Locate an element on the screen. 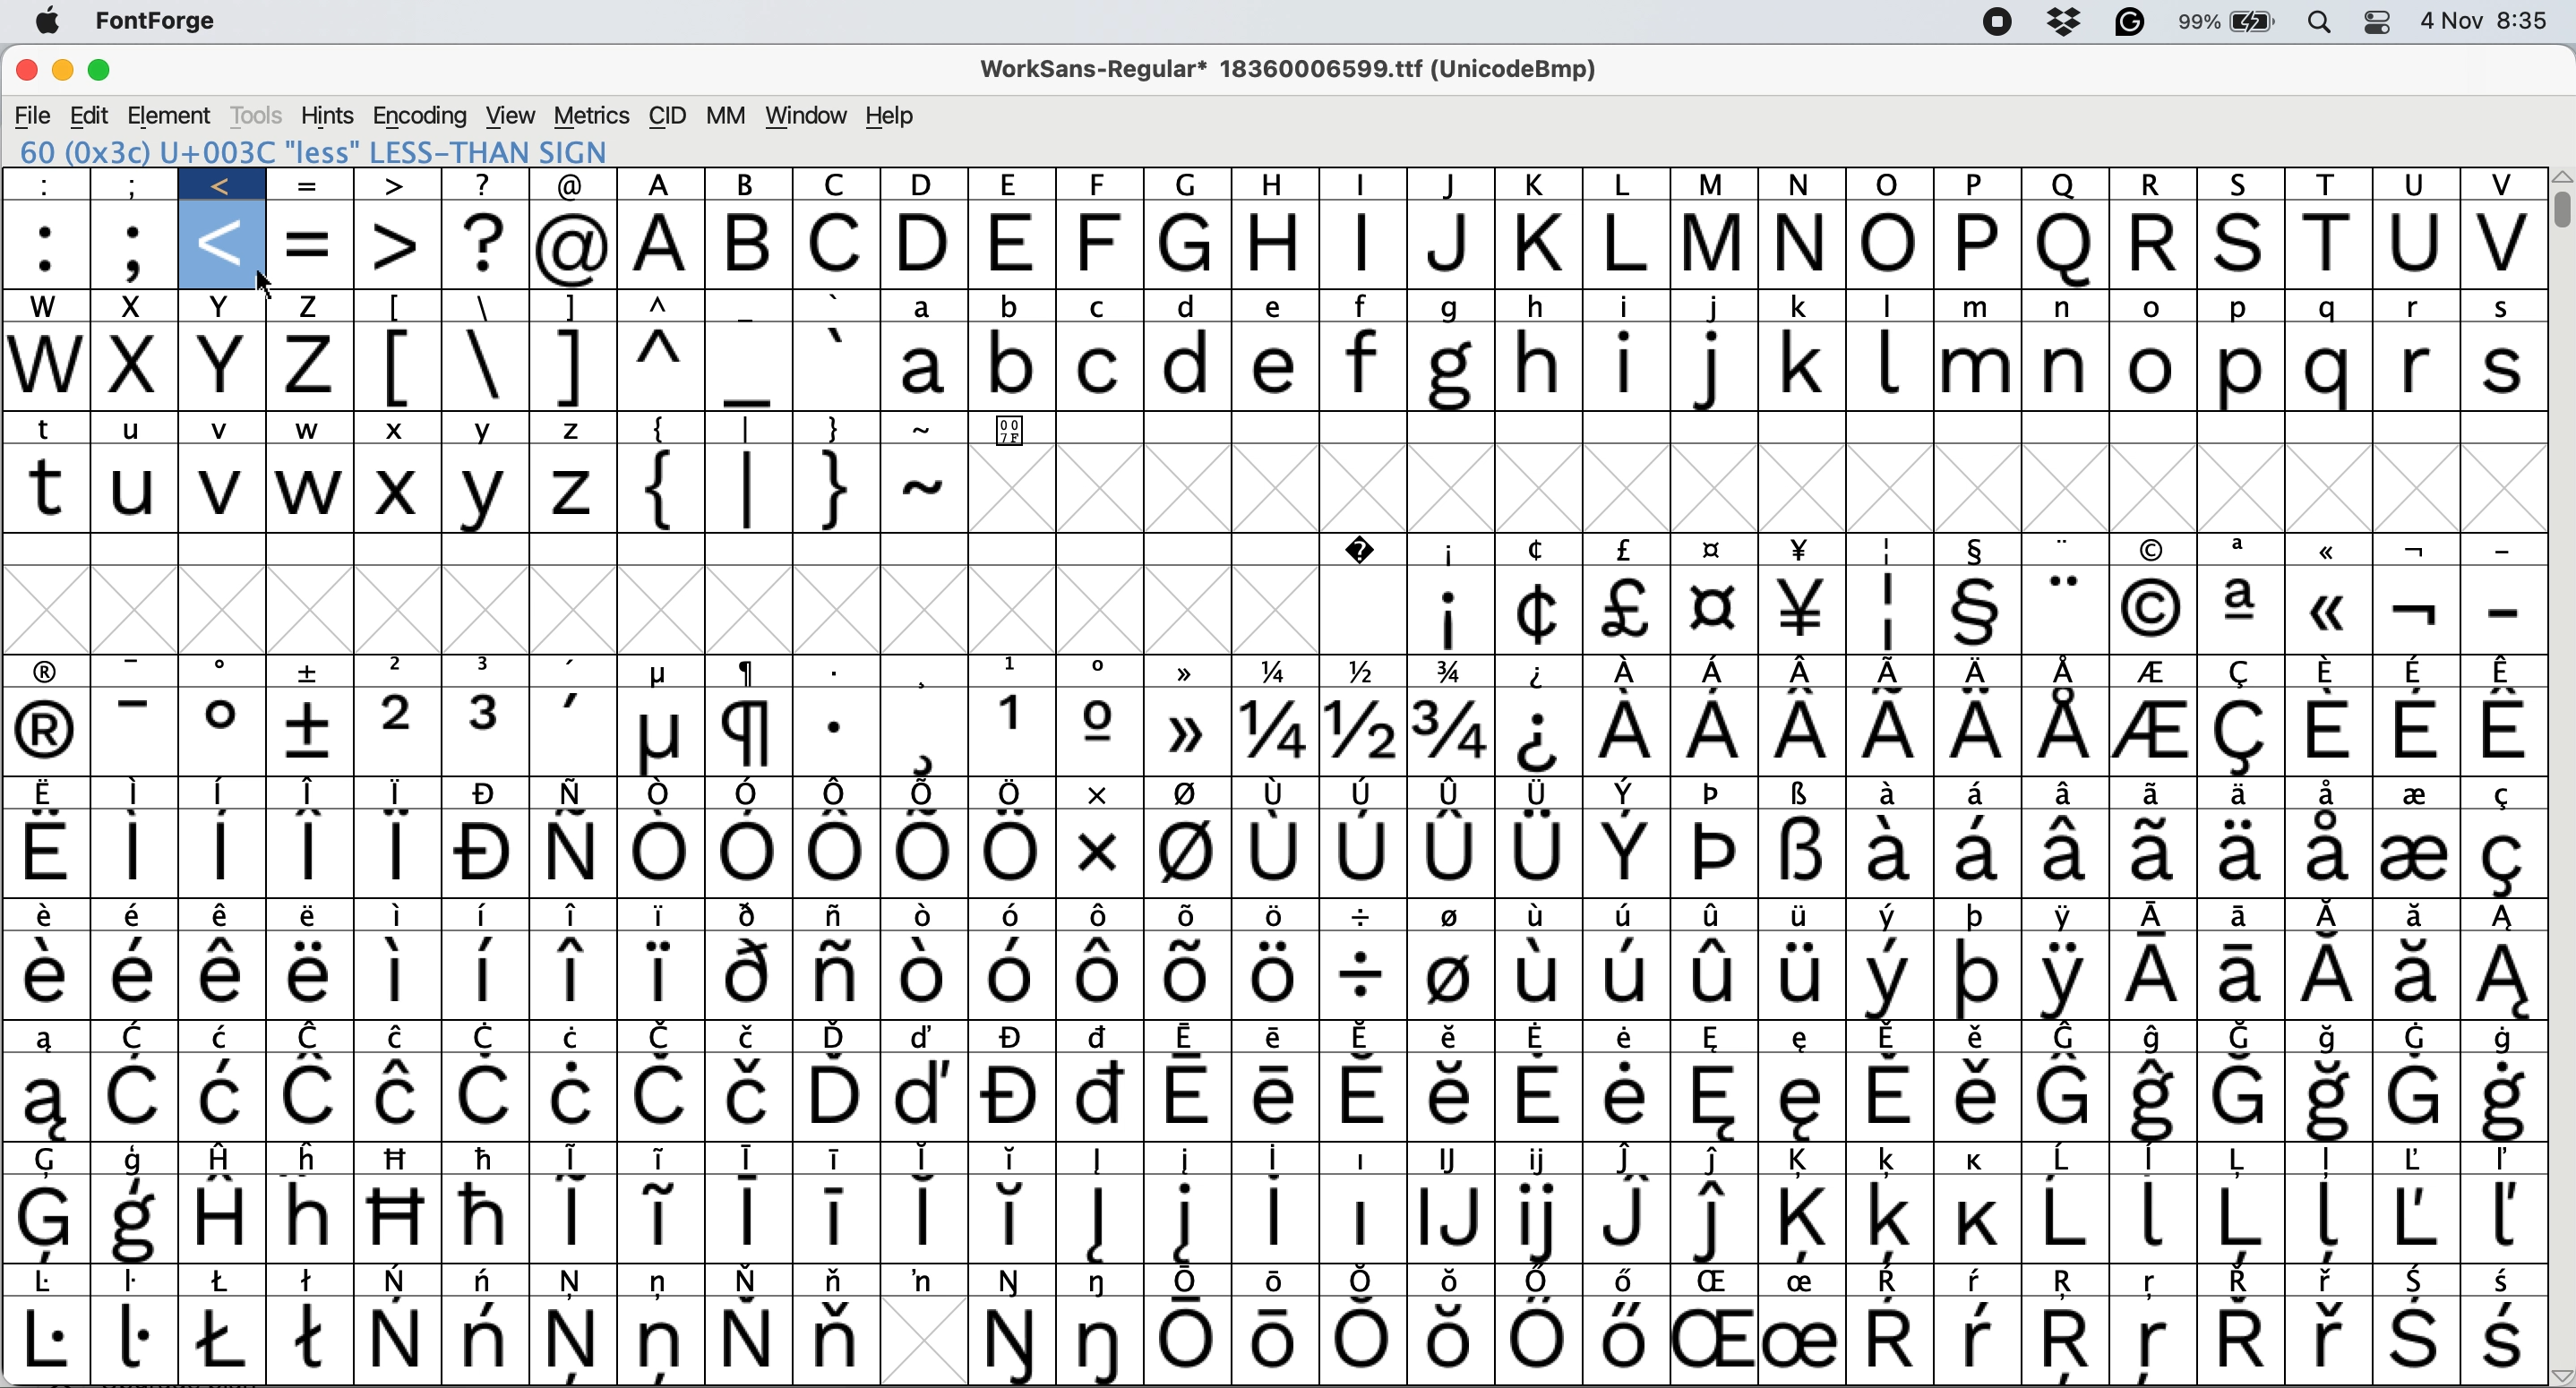 The width and height of the screenshot is (2576, 1388). view is located at coordinates (514, 114).